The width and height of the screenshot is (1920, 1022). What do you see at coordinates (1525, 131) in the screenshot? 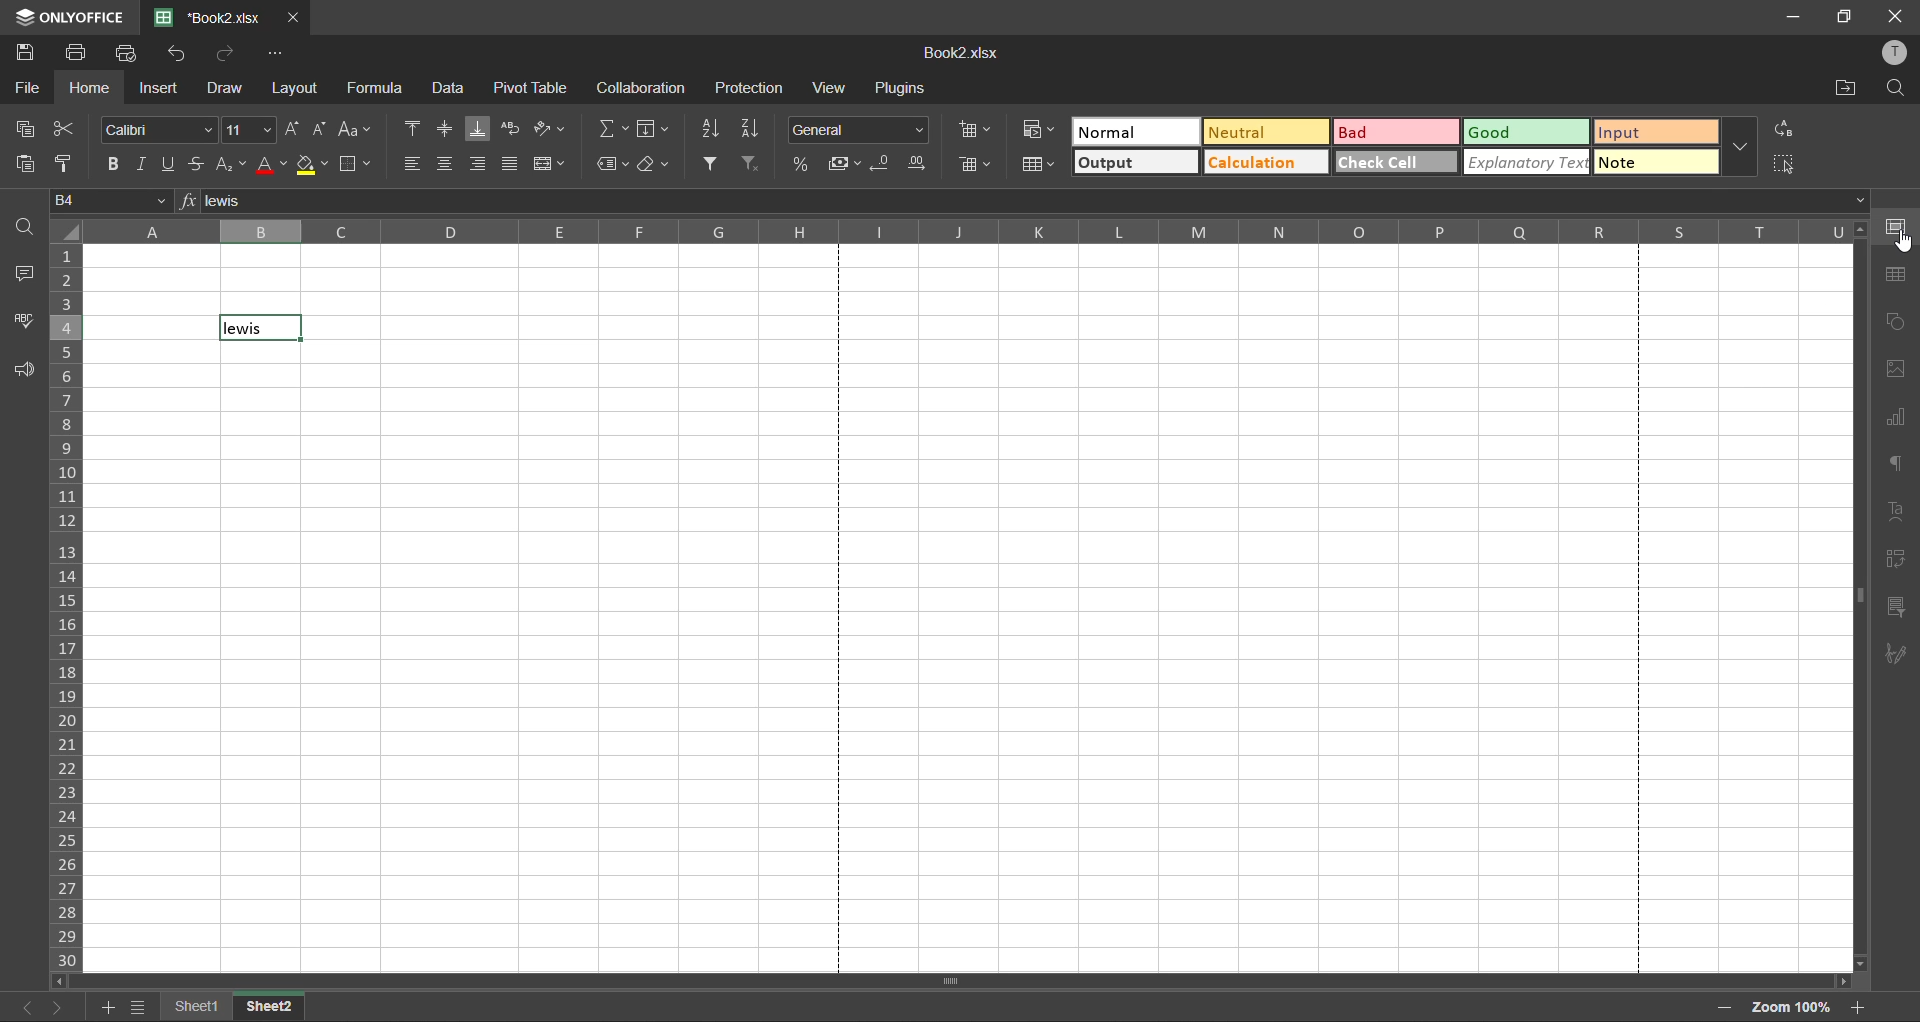
I see `good` at bounding box center [1525, 131].